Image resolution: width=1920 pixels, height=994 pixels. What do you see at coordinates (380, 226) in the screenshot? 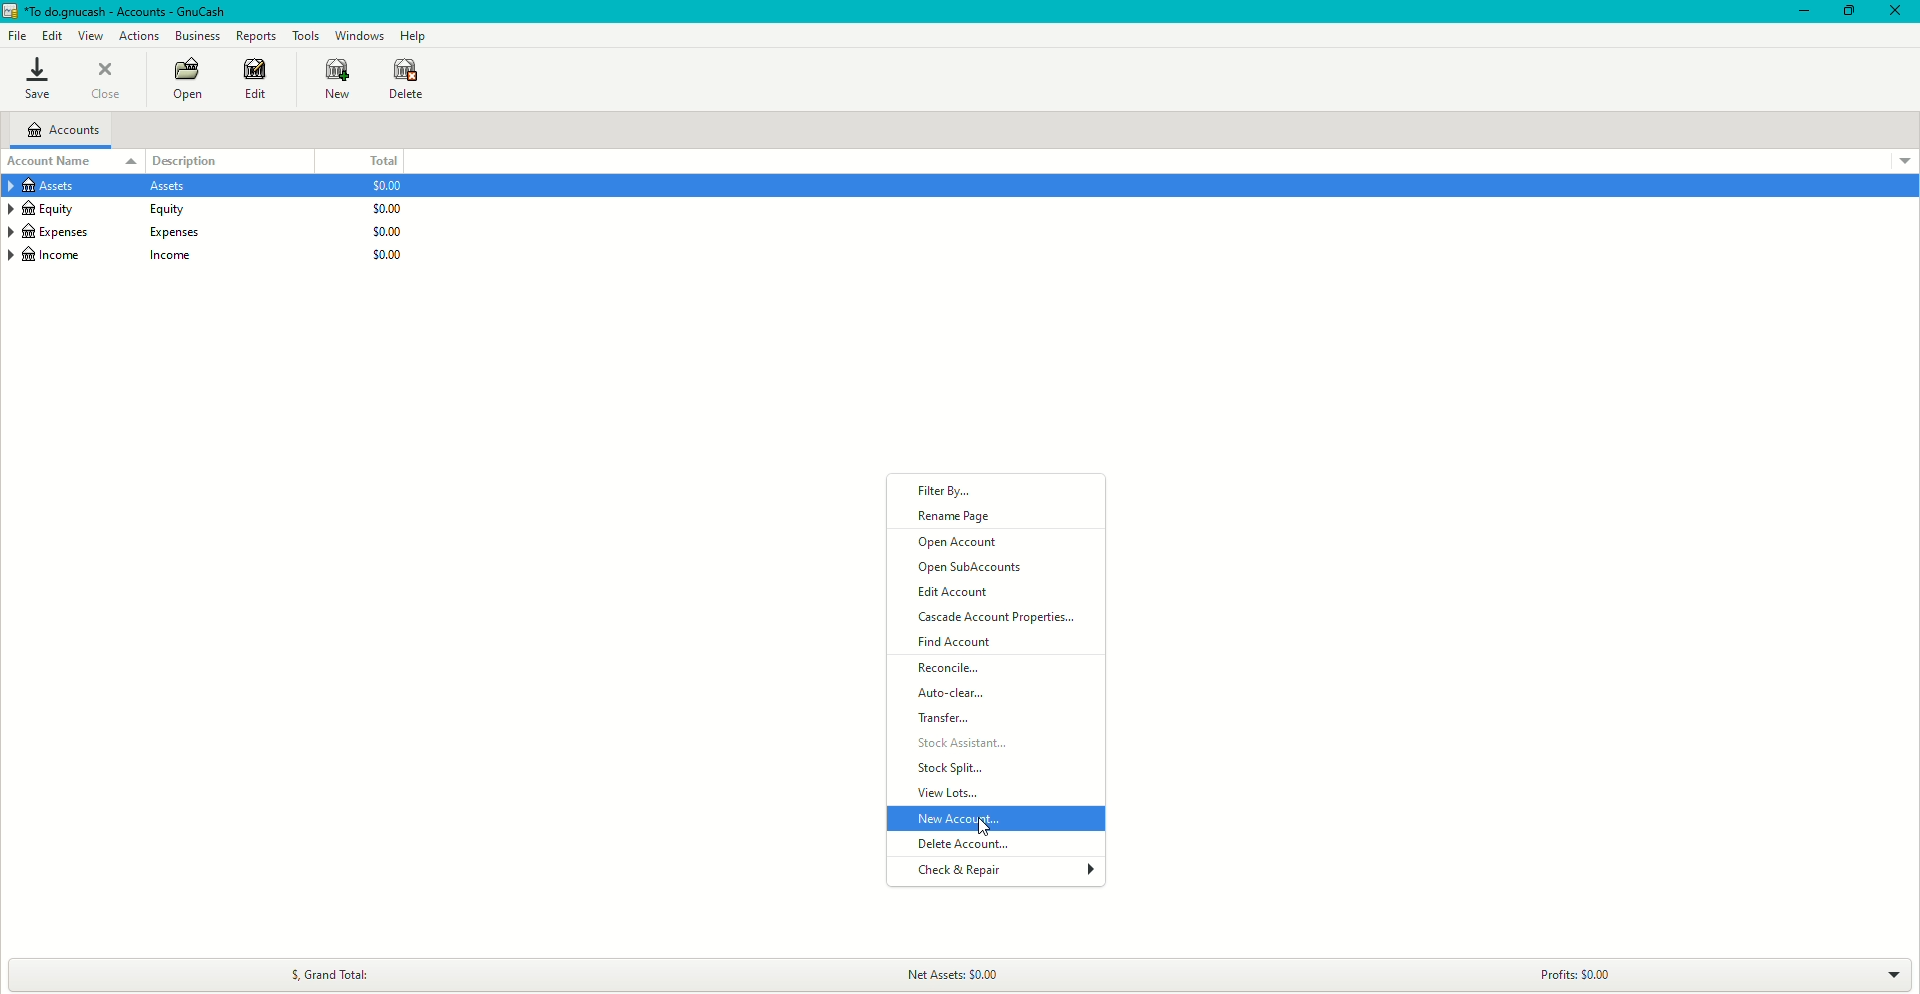
I see `$0` at bounding box center [380, 226].